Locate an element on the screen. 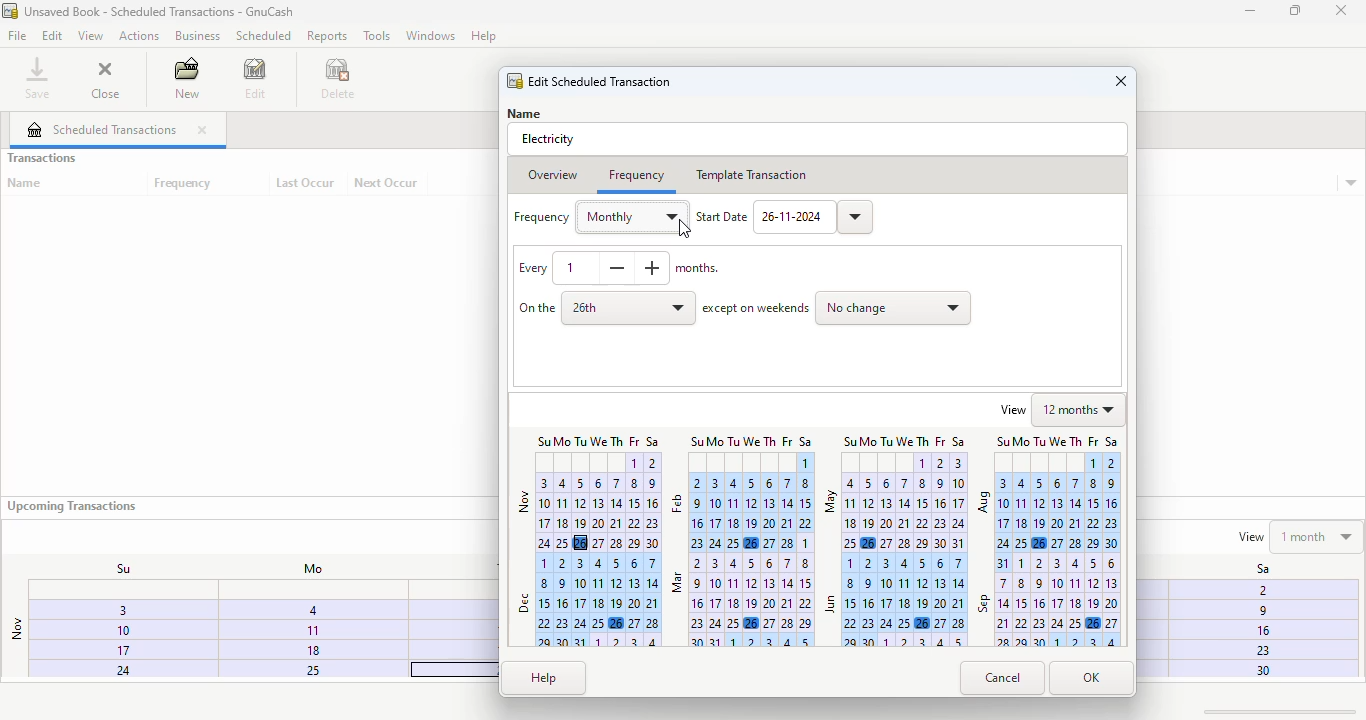  edit is located at coordinates (256, 78).